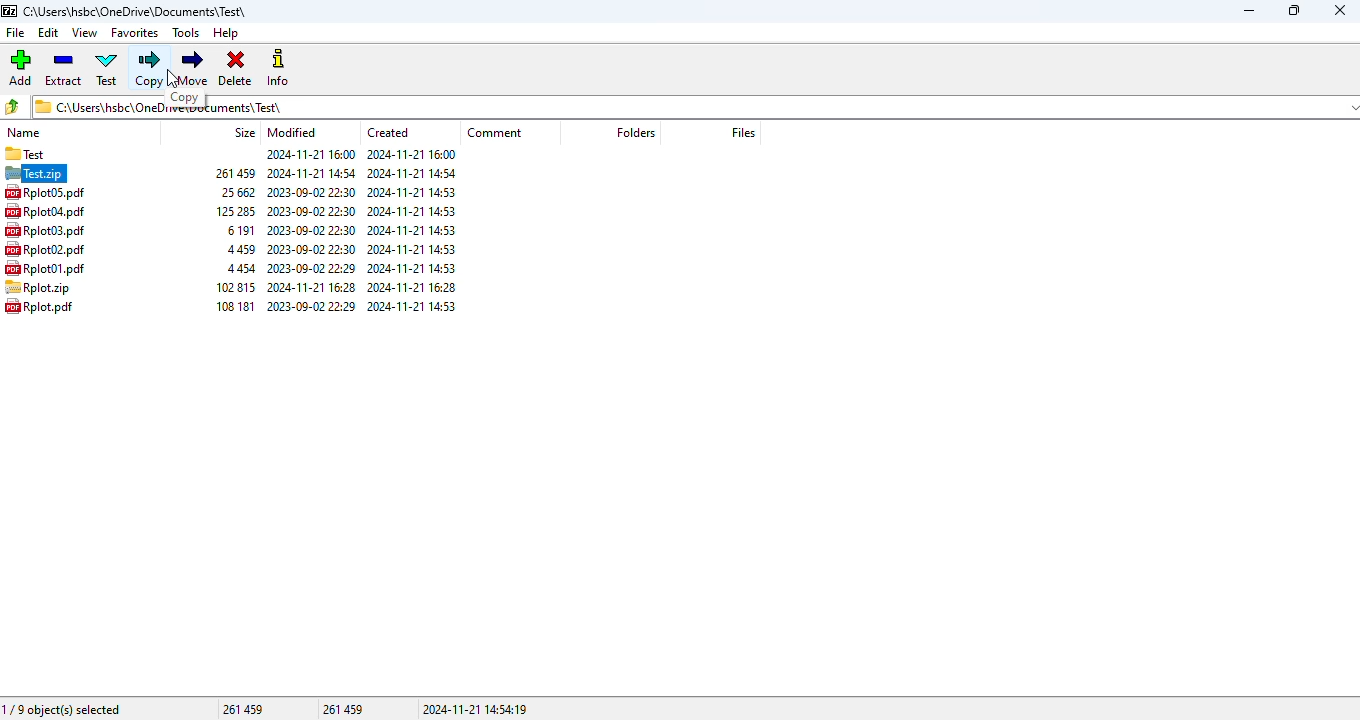  What do you see at coordinates (21, 68) in the screenshot?
I see `add` at bounding box center [21, 68].